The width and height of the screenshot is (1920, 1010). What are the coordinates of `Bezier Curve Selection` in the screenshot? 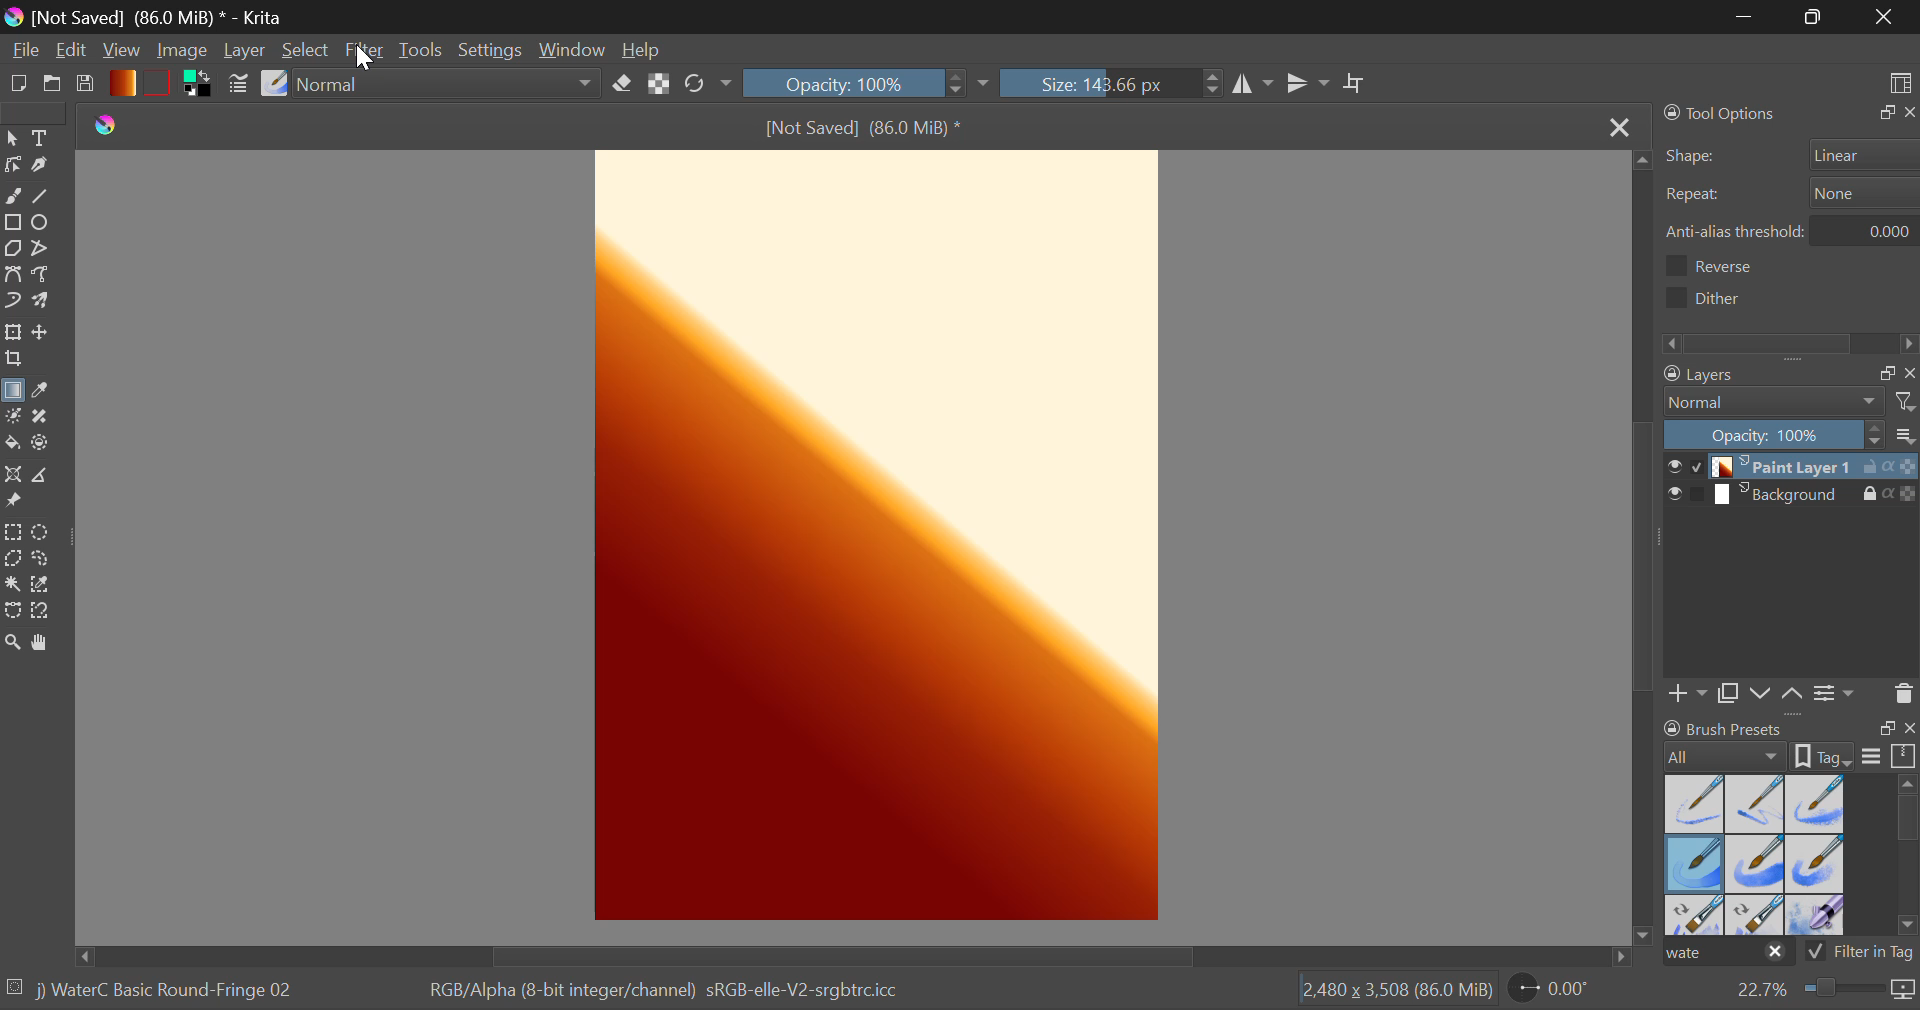 It's located at (13, 612).